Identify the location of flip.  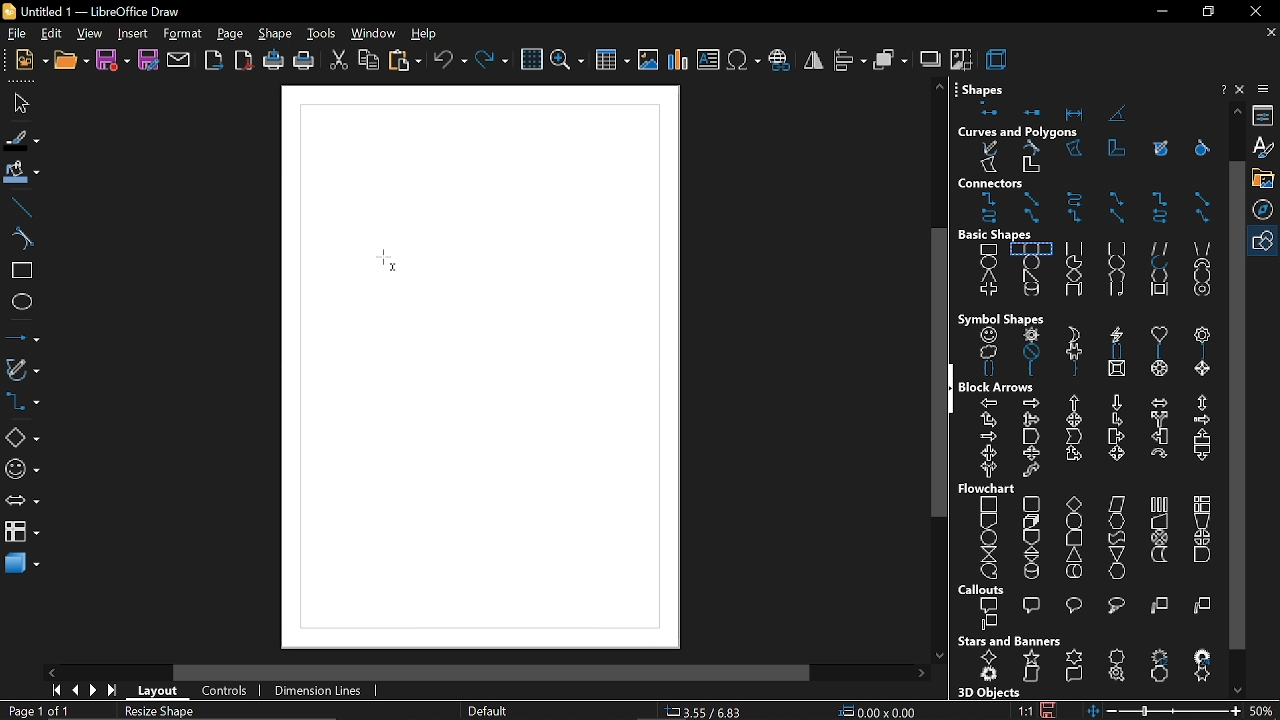
(814, 60).